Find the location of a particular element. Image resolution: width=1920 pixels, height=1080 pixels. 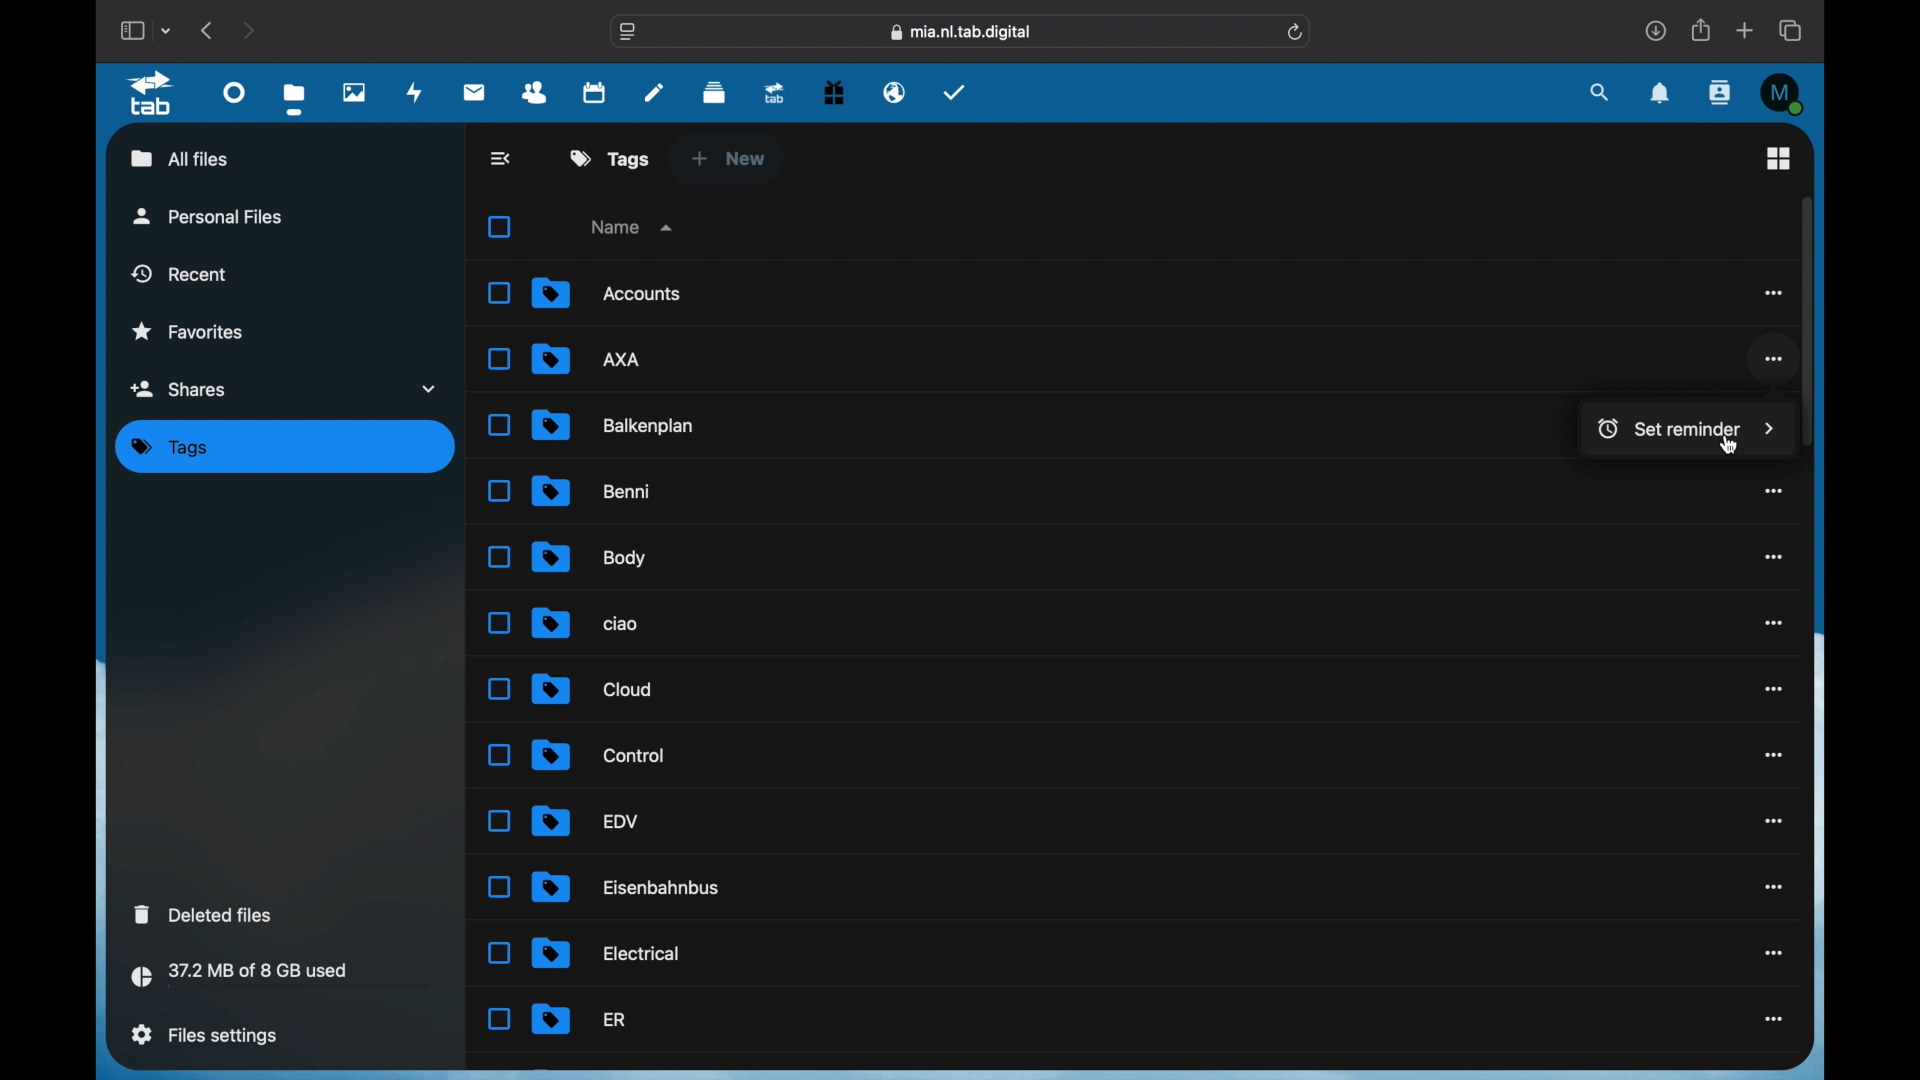

file is located at coordinates (589, 359).